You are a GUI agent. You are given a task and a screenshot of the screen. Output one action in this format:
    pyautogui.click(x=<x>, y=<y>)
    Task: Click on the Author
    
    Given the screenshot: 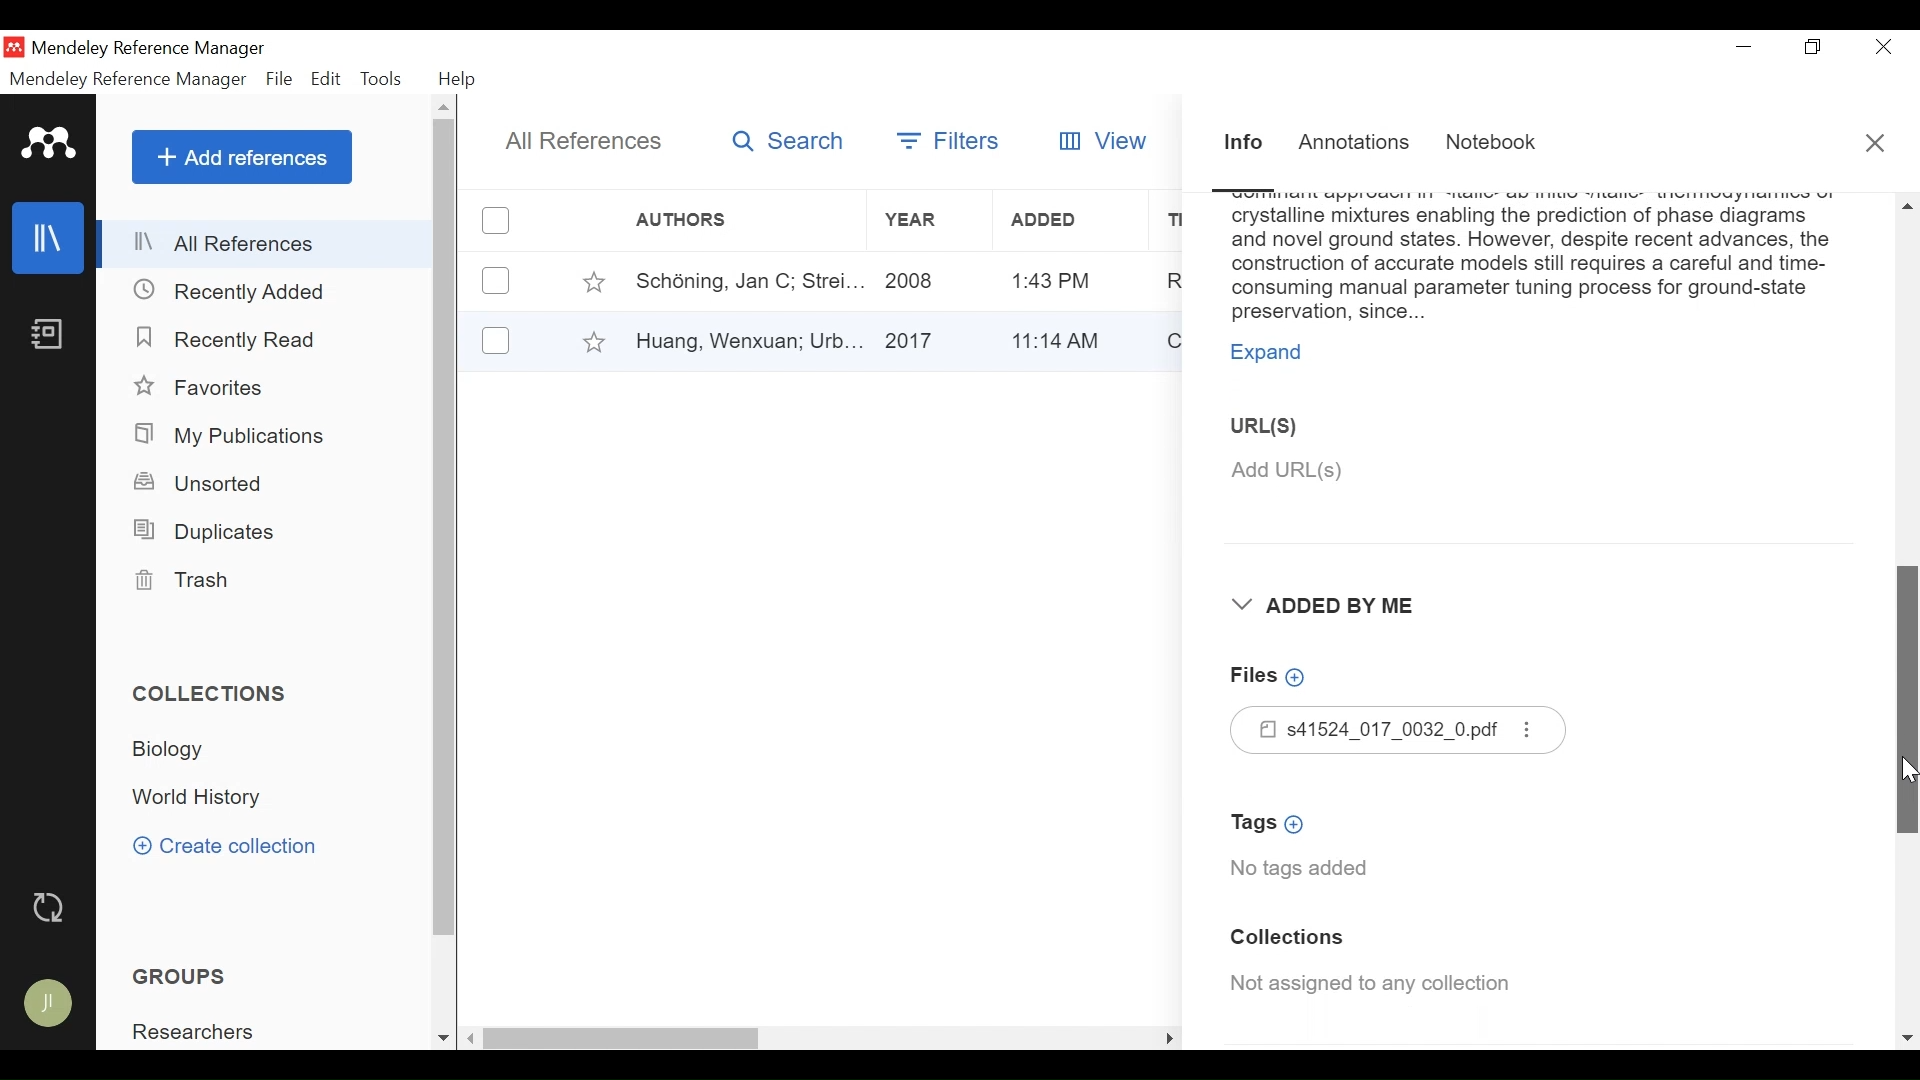 What is the action you would take?
    pyautogui.click(x=715, y=220)
    